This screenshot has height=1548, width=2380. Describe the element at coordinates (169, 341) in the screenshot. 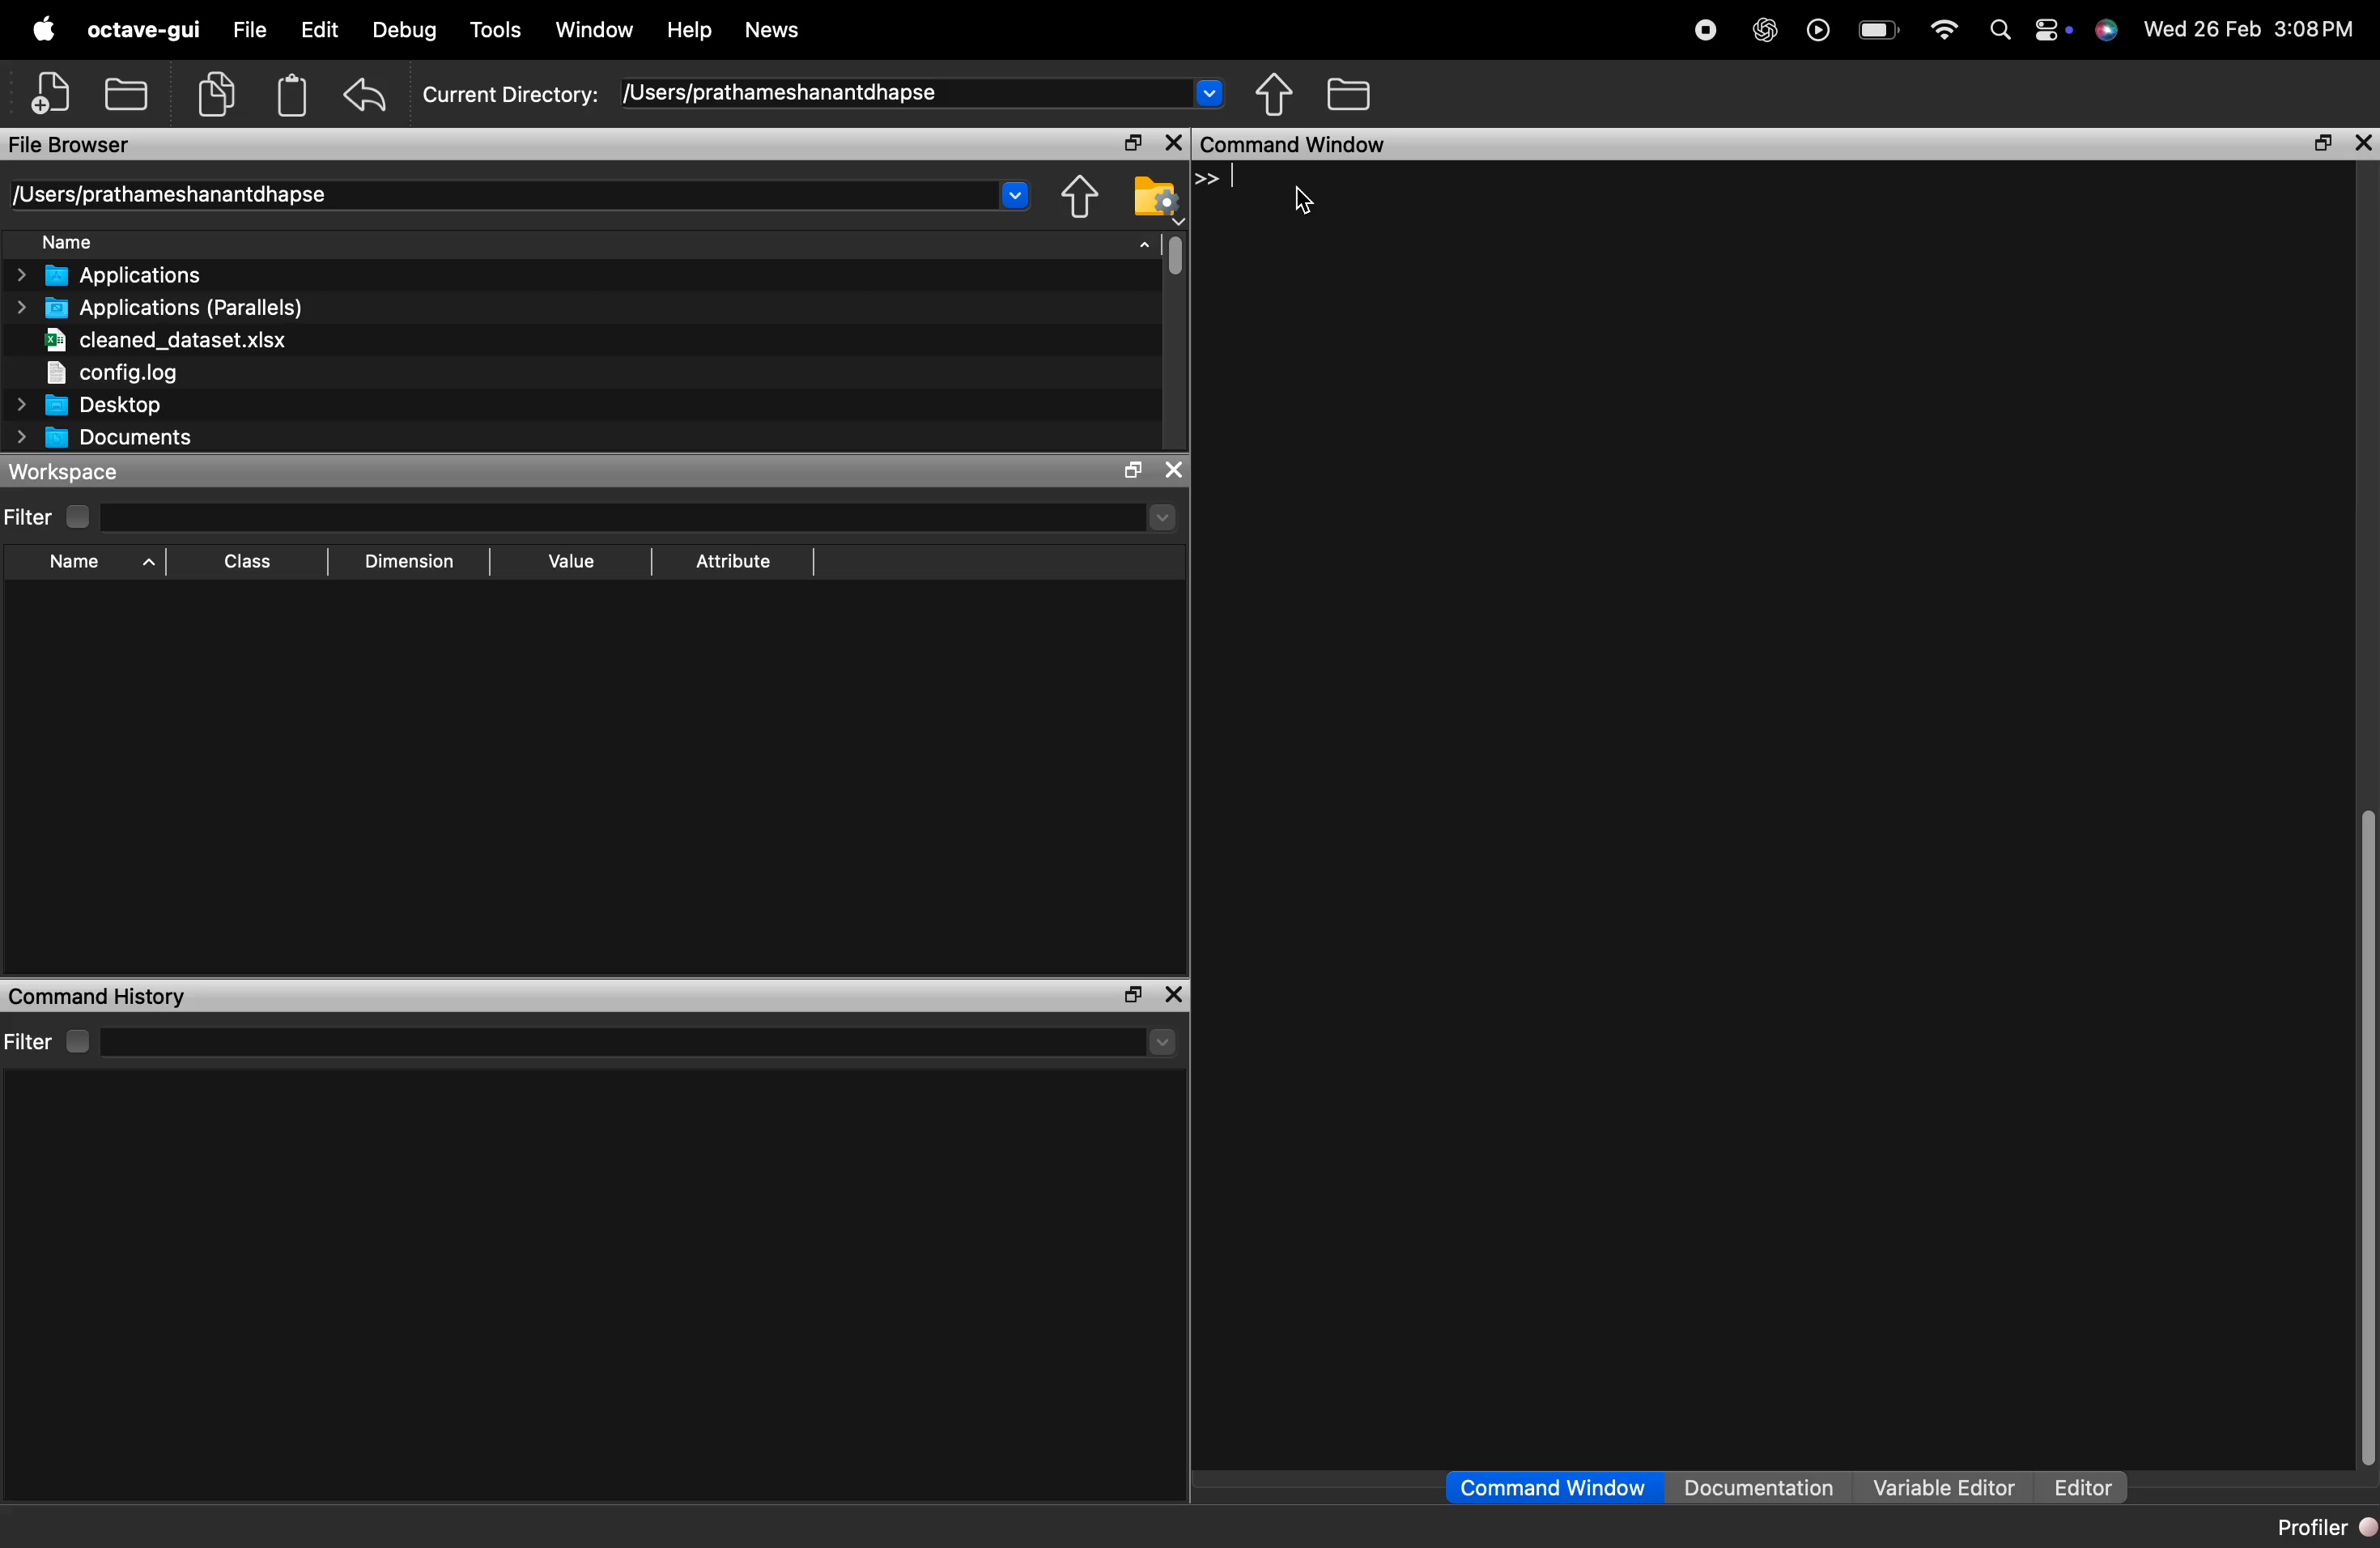

I see `cleaned_dataset.xlsx` at that location.